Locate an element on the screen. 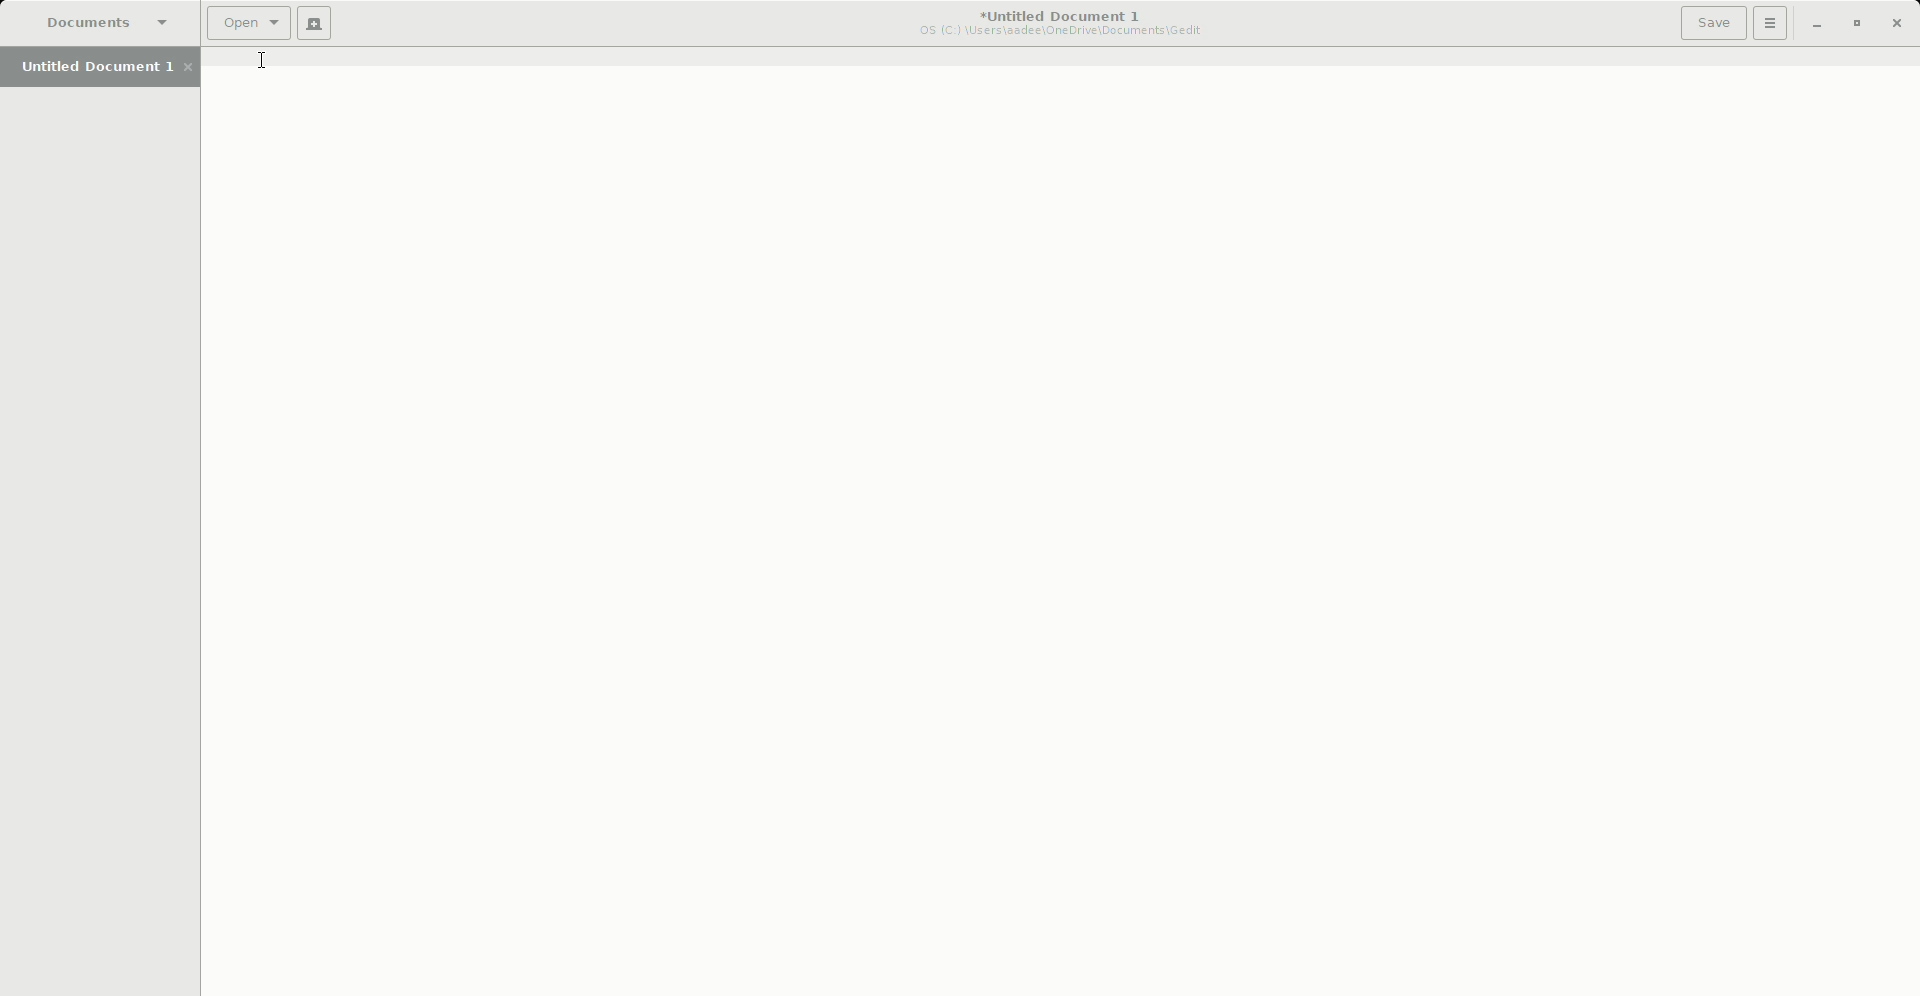  Options is located at coordinates (1771, 23).